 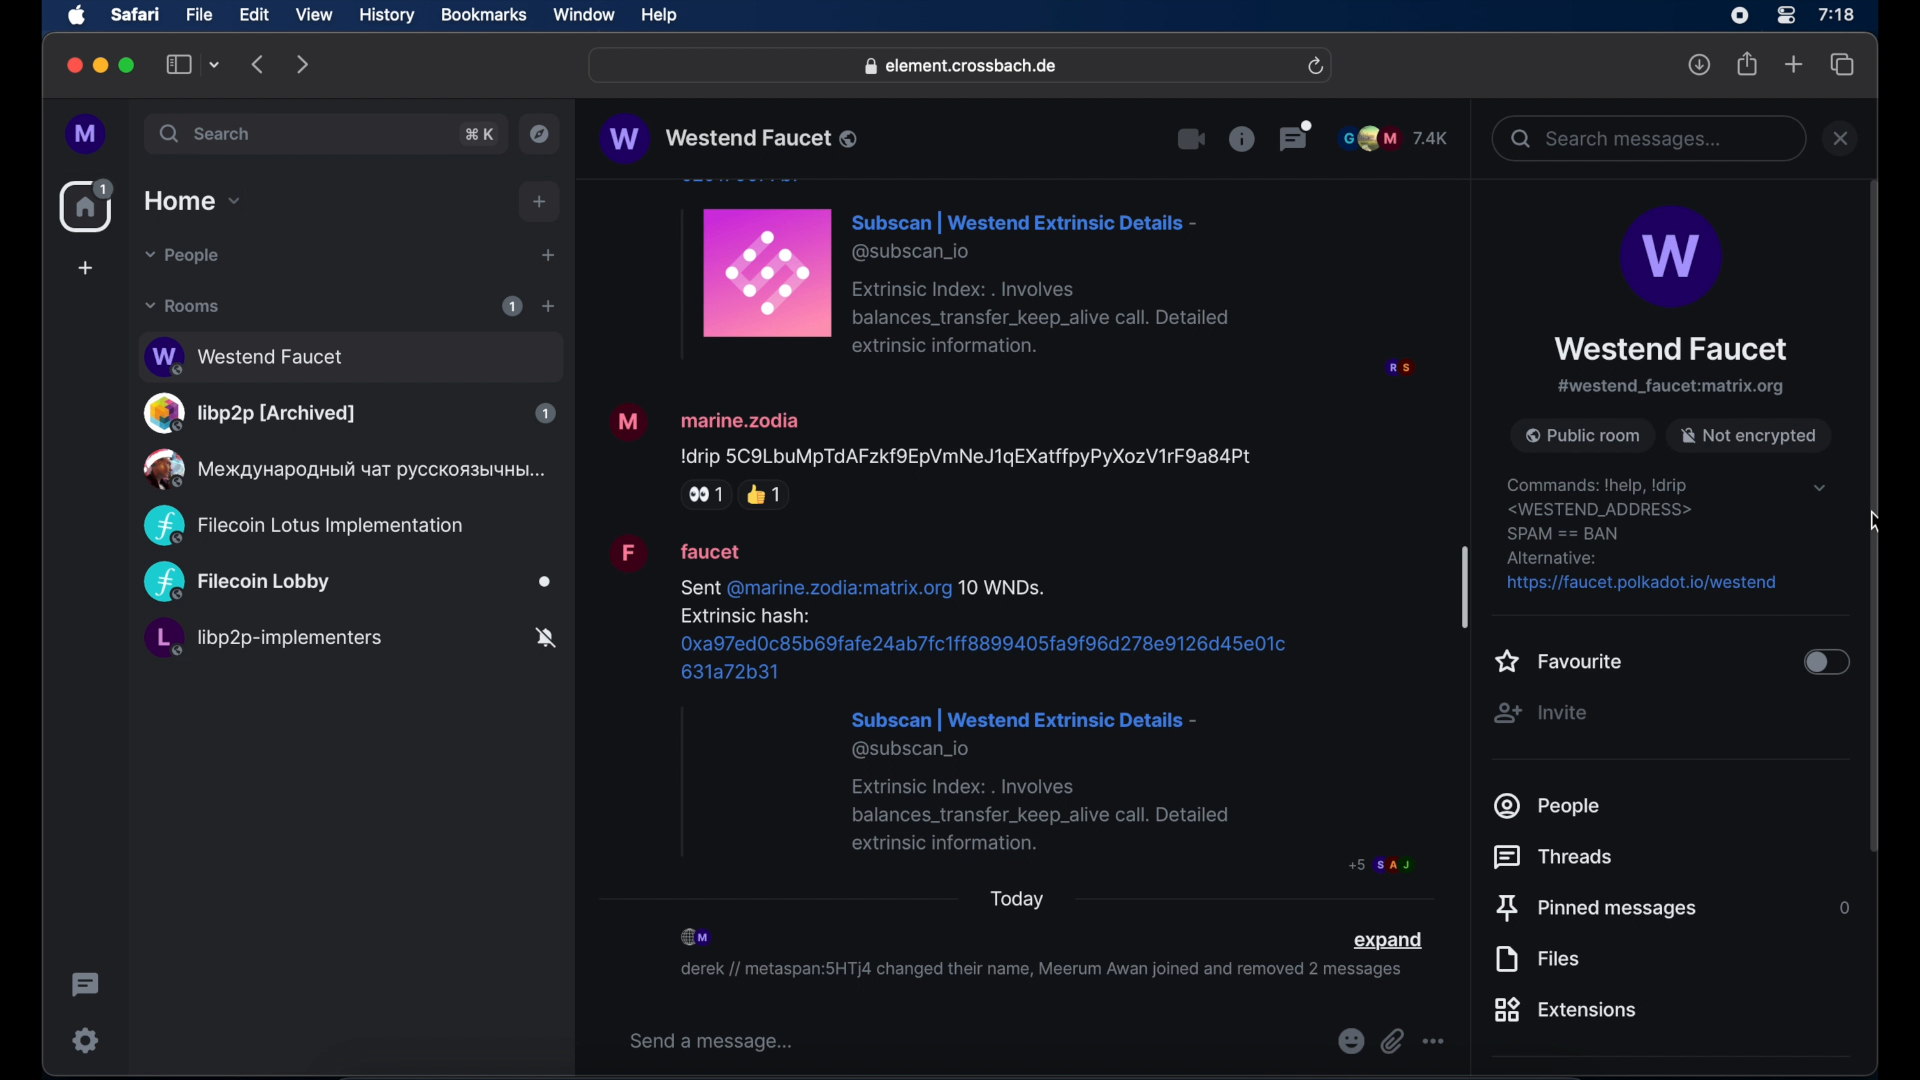 I want to click on extensions, so click(x=1567, y=1009).